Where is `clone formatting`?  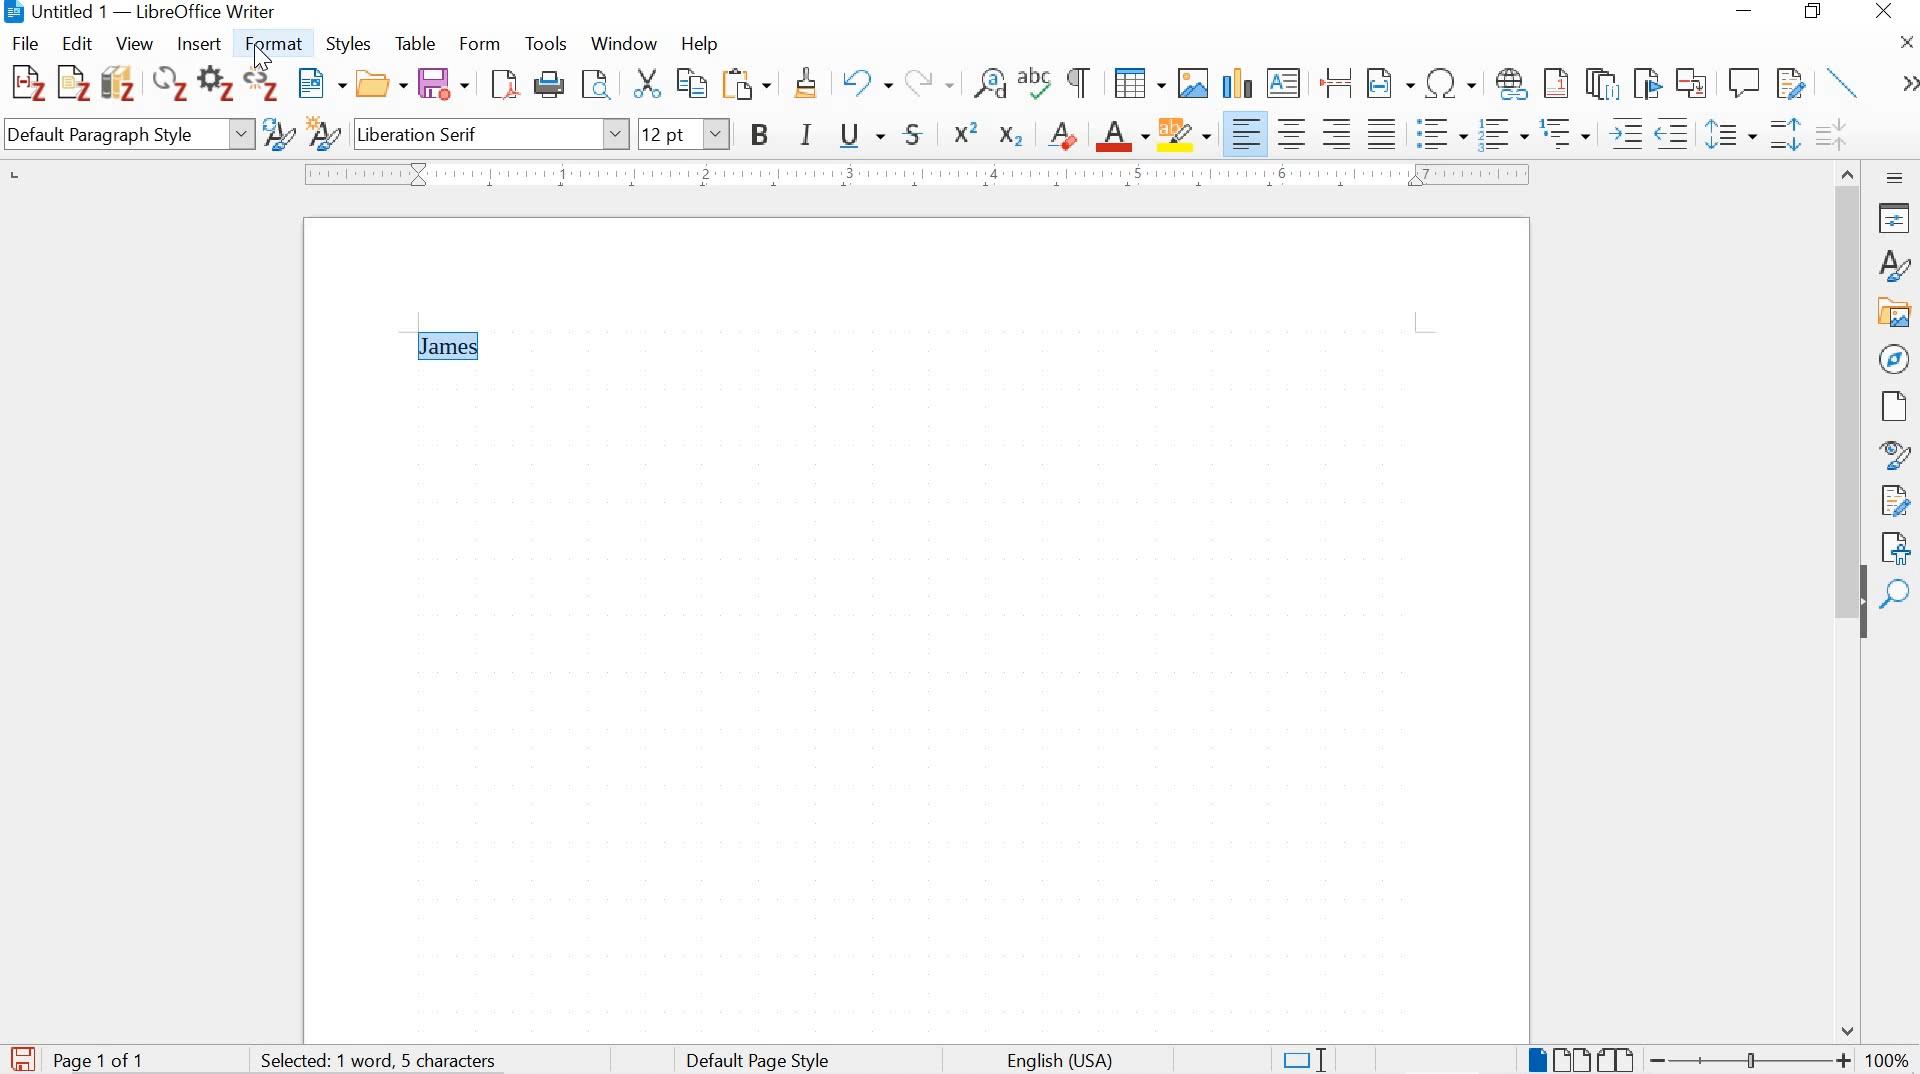
clone formatting is located at coordinates (808, 86).